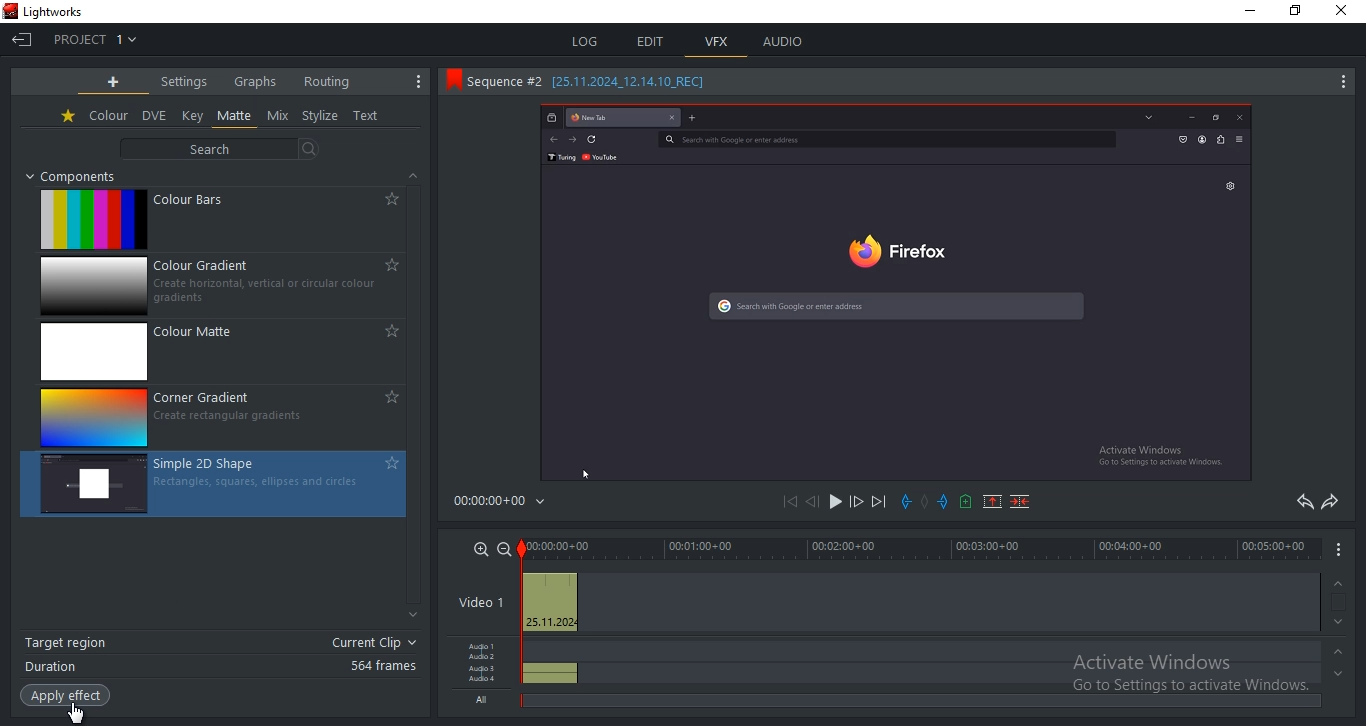 This screenshot has height=726, width=1366. I want to click on routing, so click(326, 81).